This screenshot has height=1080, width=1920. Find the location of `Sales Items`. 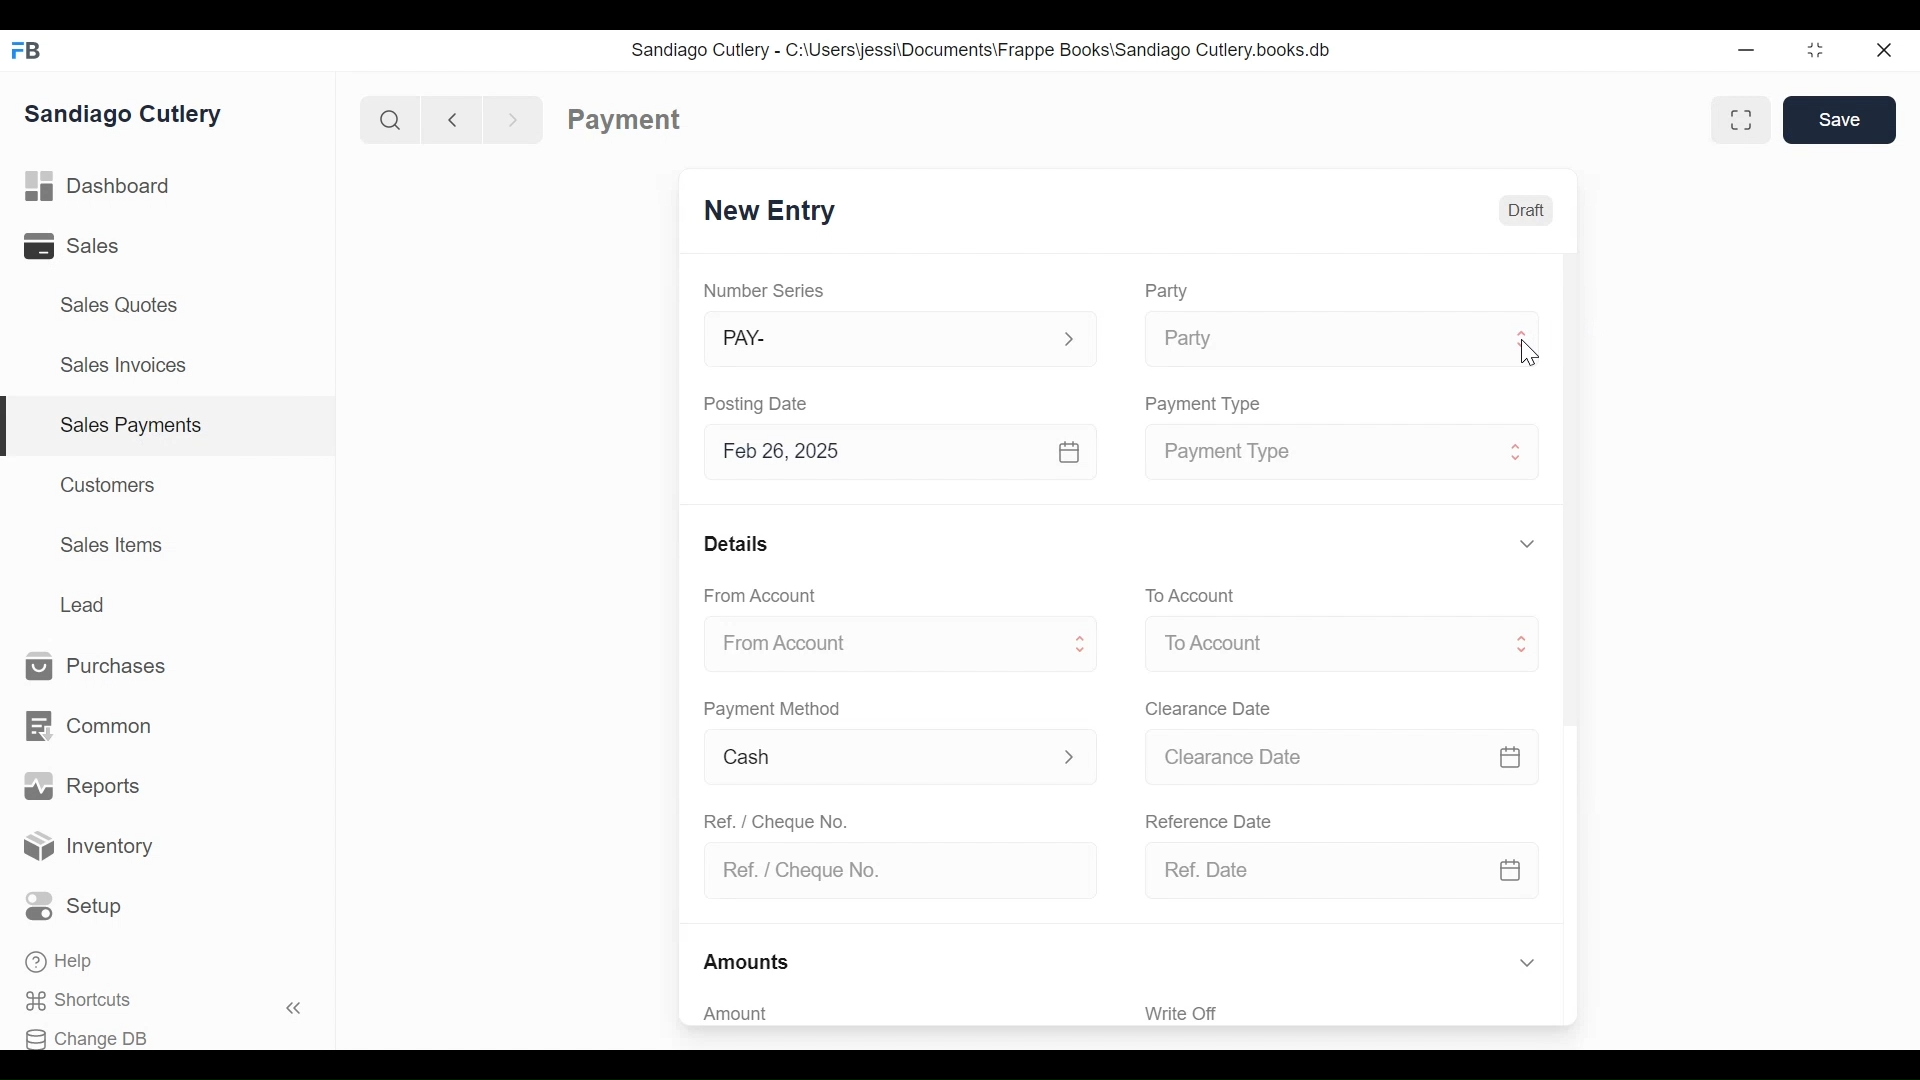

Sales Items is located at coordinates (112, 545).